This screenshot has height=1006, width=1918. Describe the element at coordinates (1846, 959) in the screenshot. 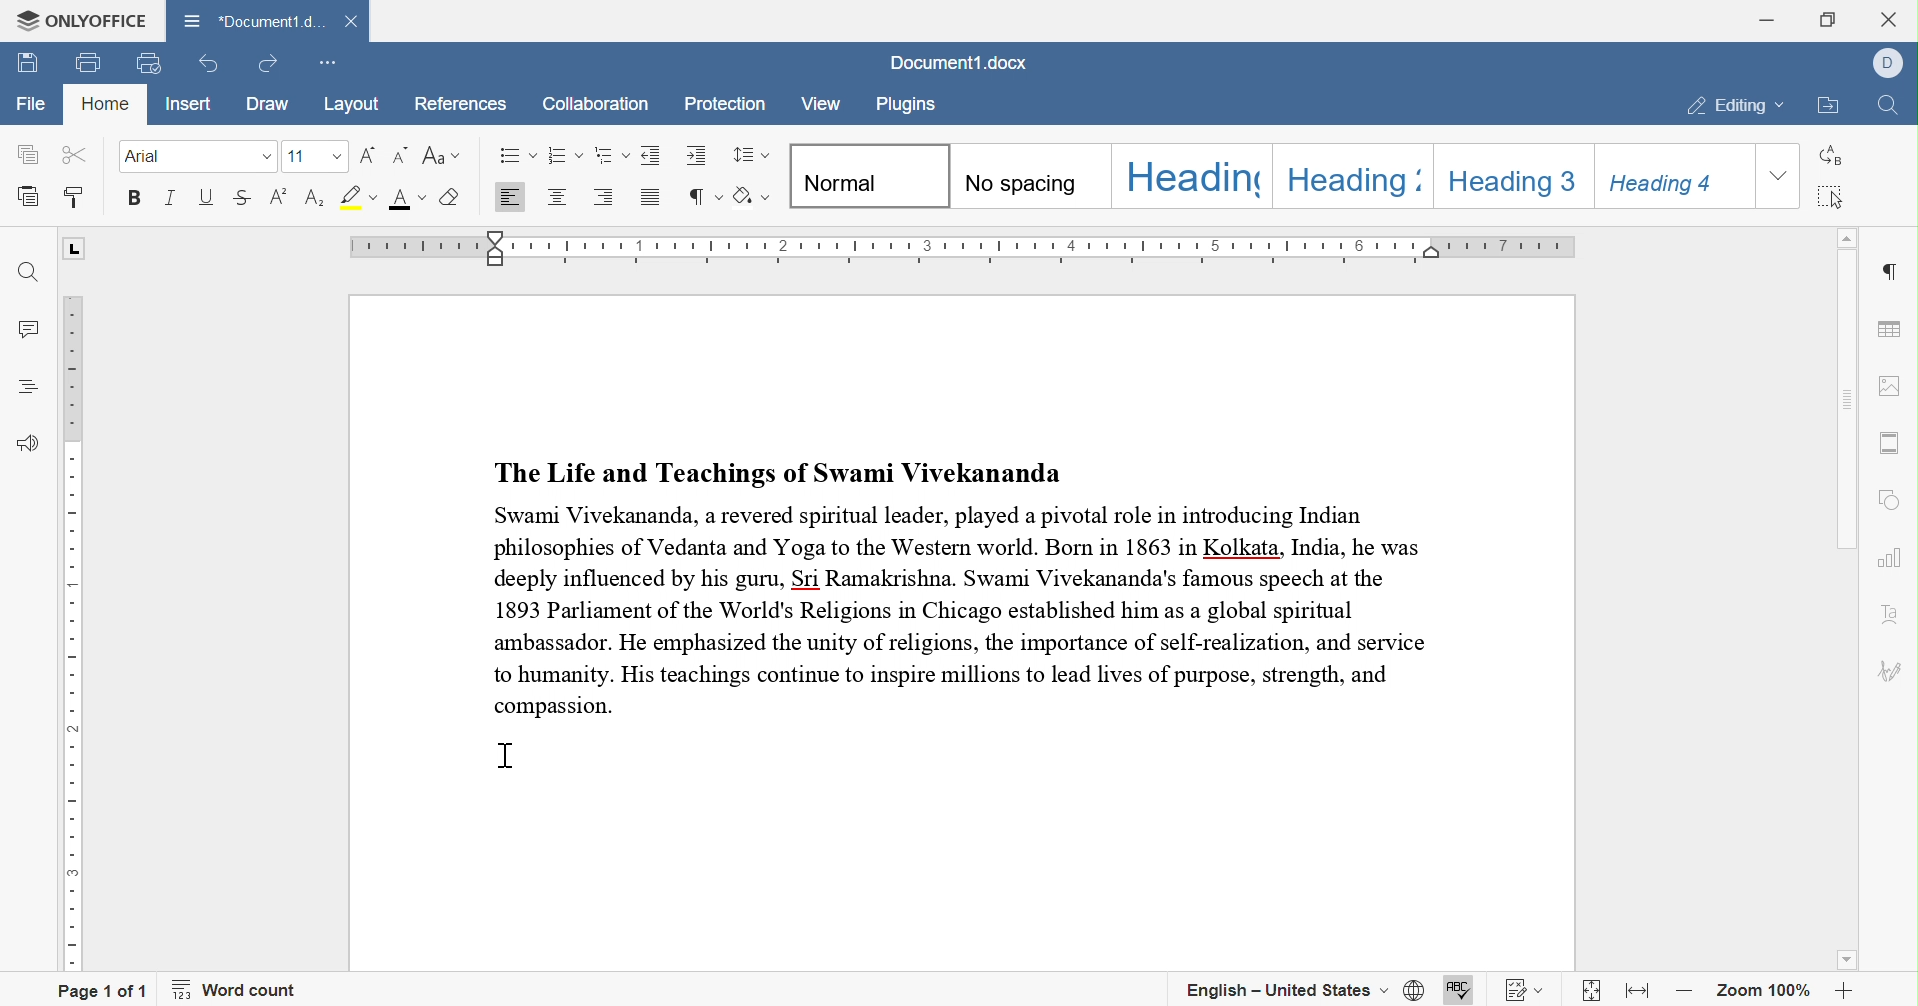

I see `scroll down` at that location.